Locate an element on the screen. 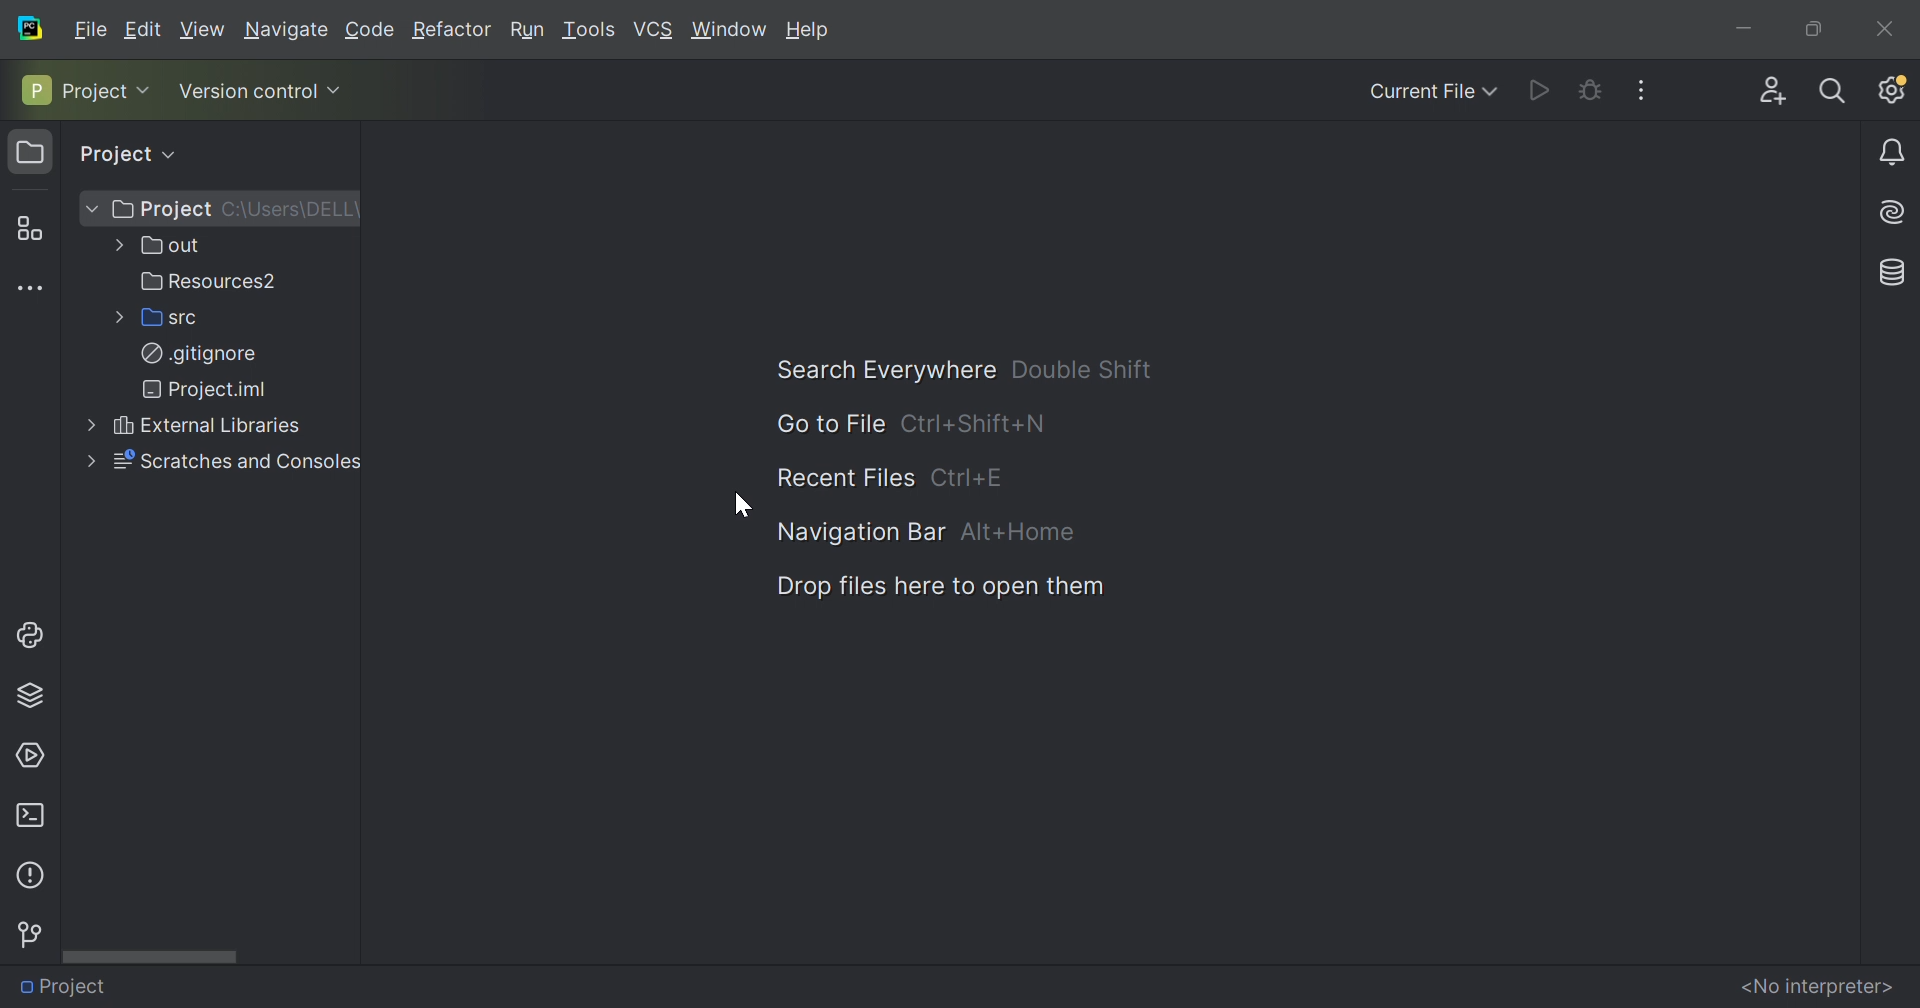  Scroll bar is located at coordinates (156, 956).